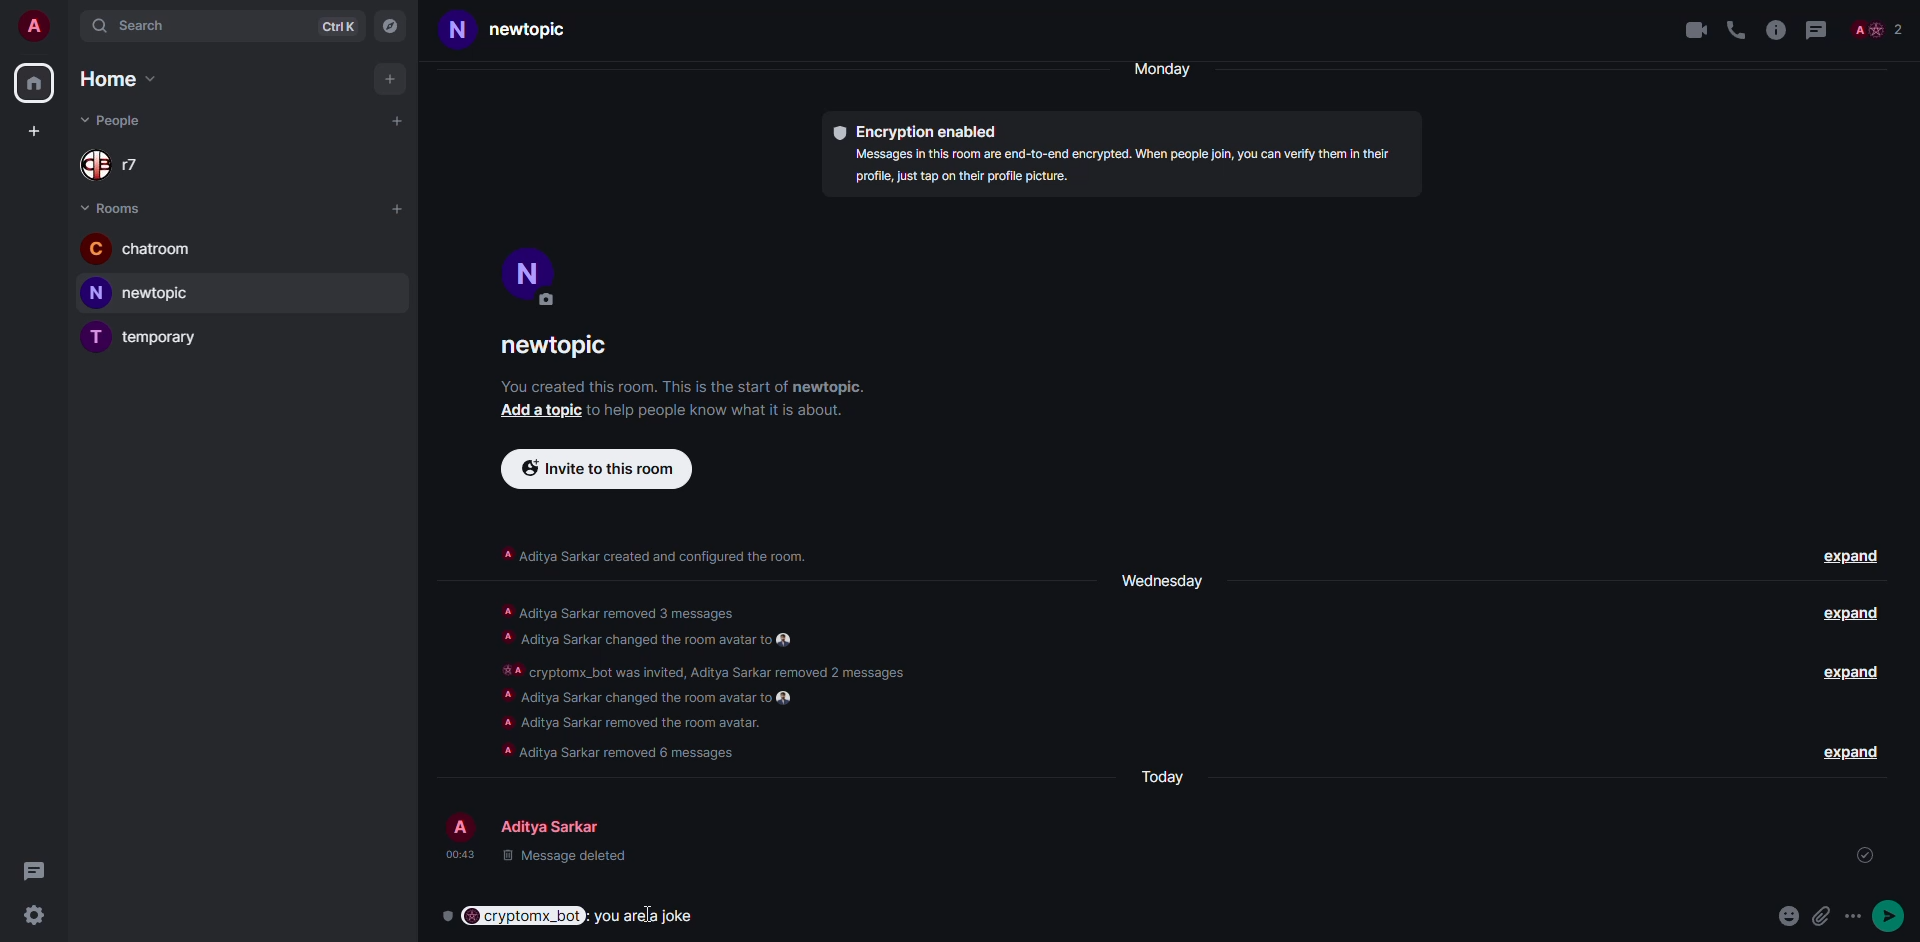 This screenshot has height=942, width=1920. What do you see at coordinates (1824, 916) in the screenshot?
I see `attach` at bounding box center [1824, 916].